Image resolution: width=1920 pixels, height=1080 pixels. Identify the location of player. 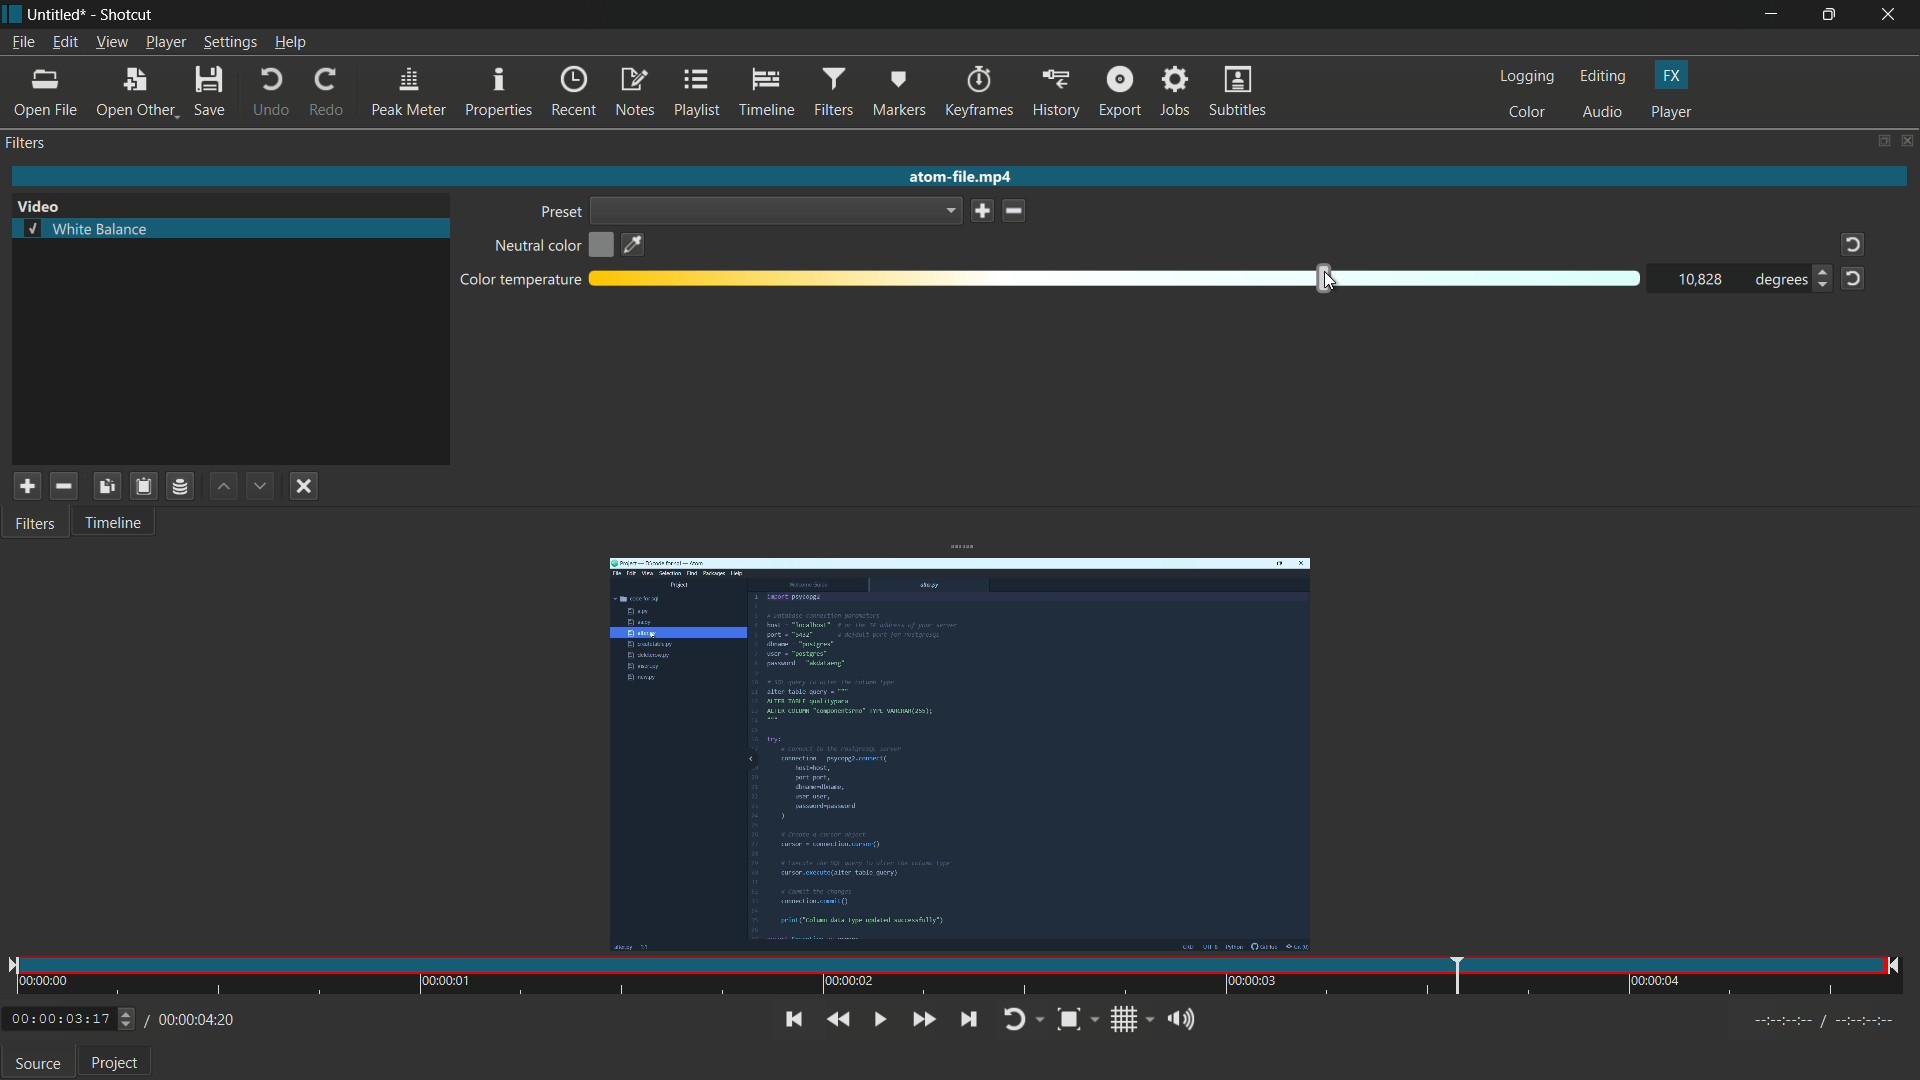
(1672, 113).